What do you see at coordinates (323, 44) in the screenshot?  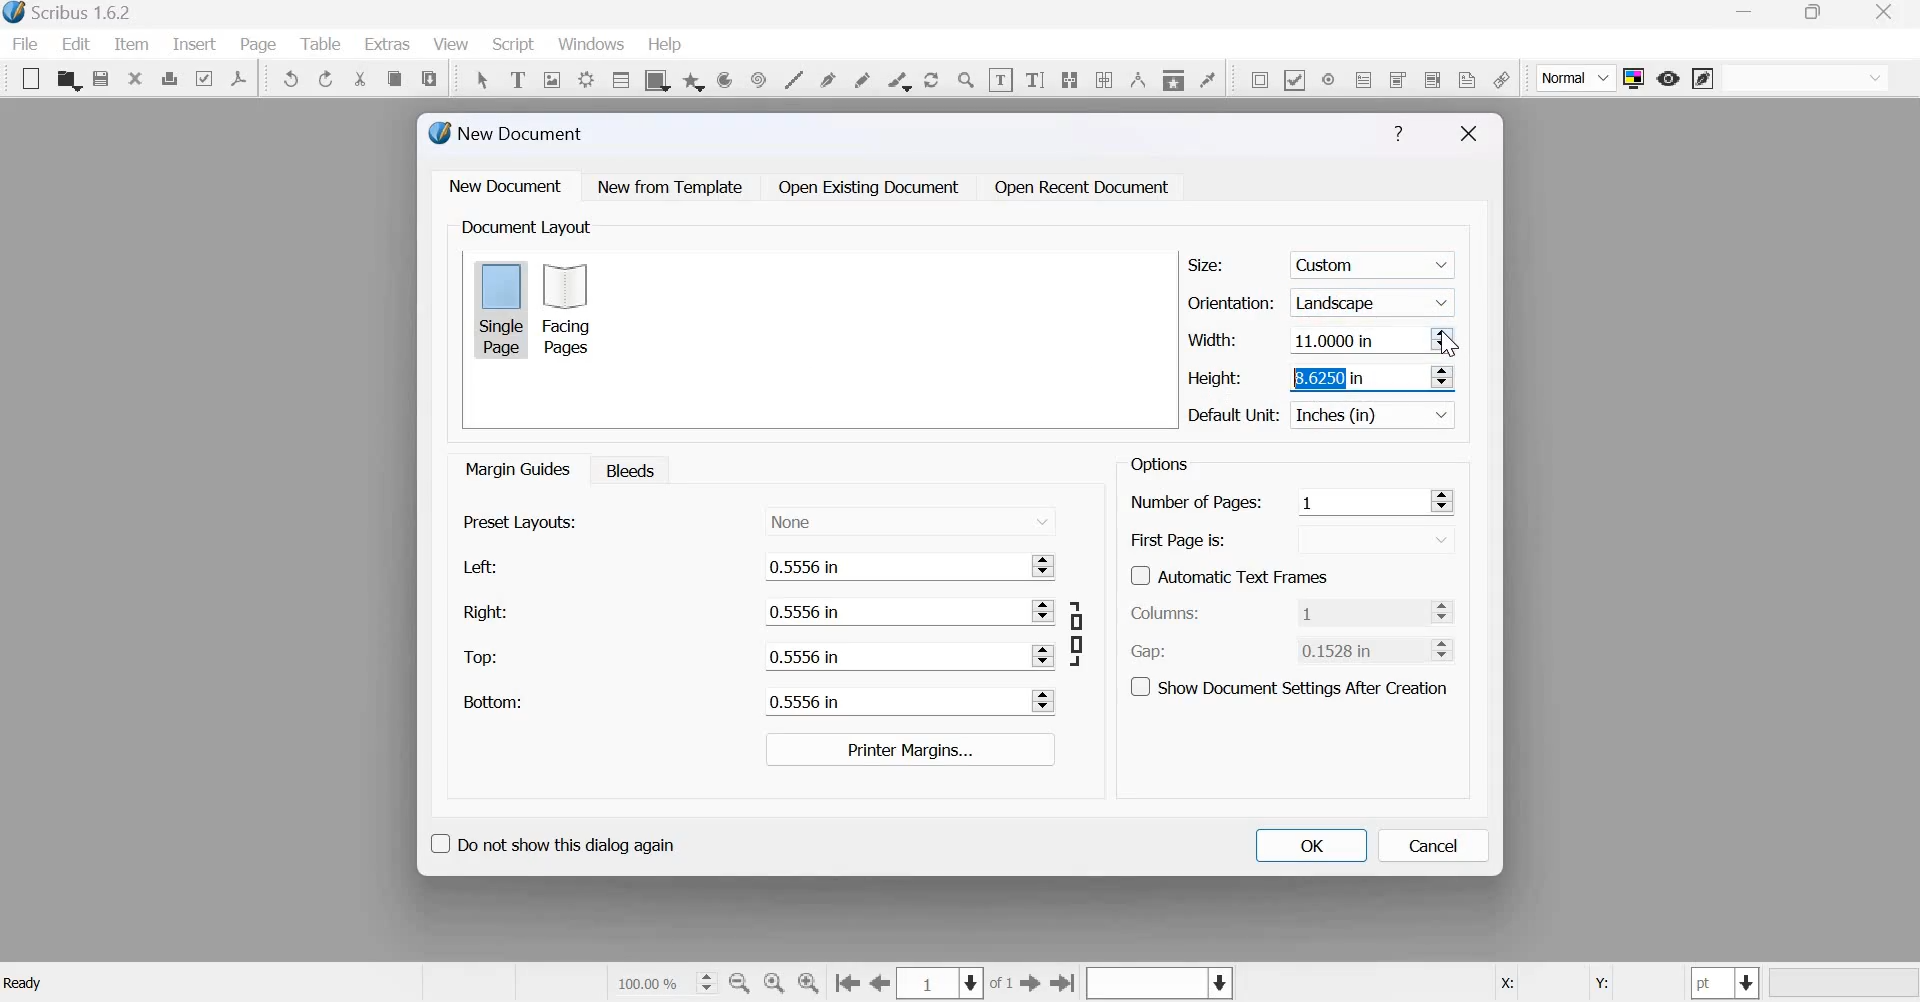 I see `Table` at bounding box center [323, 44].